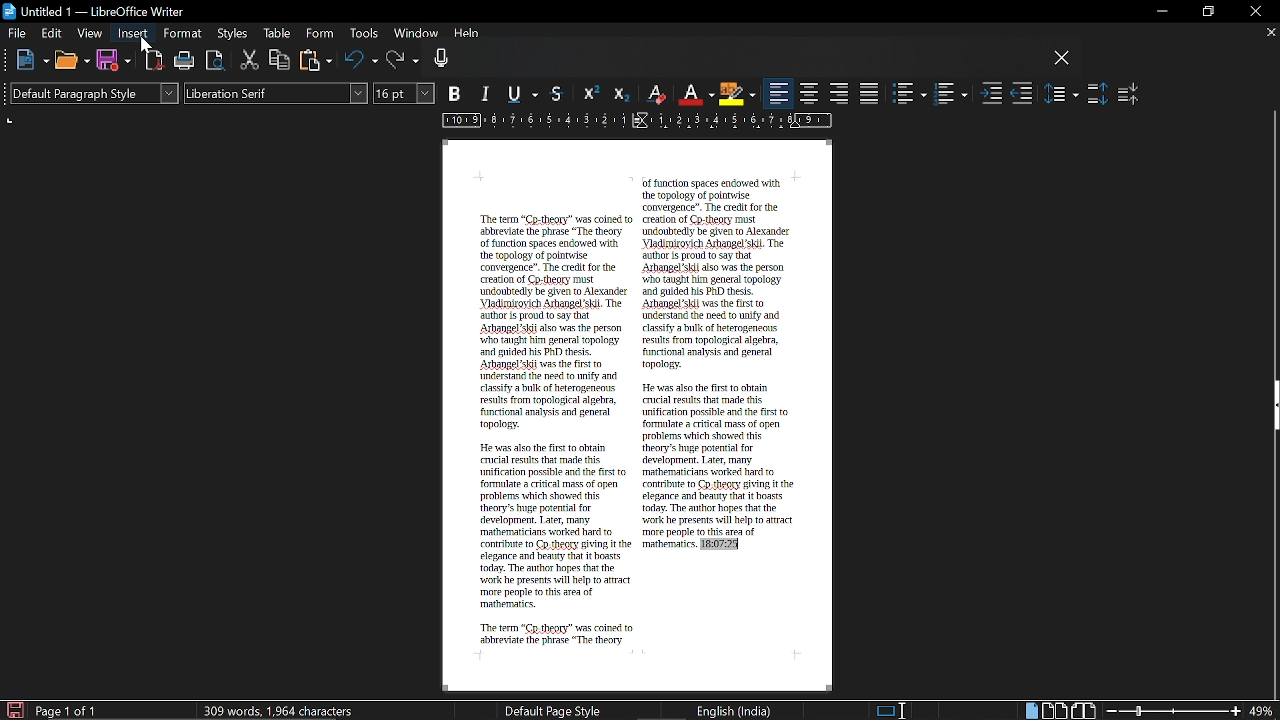  What do you see at coordinates (1158, 12) in the screenshot?
I see `Minimize` at bounding box center [1158, 12].